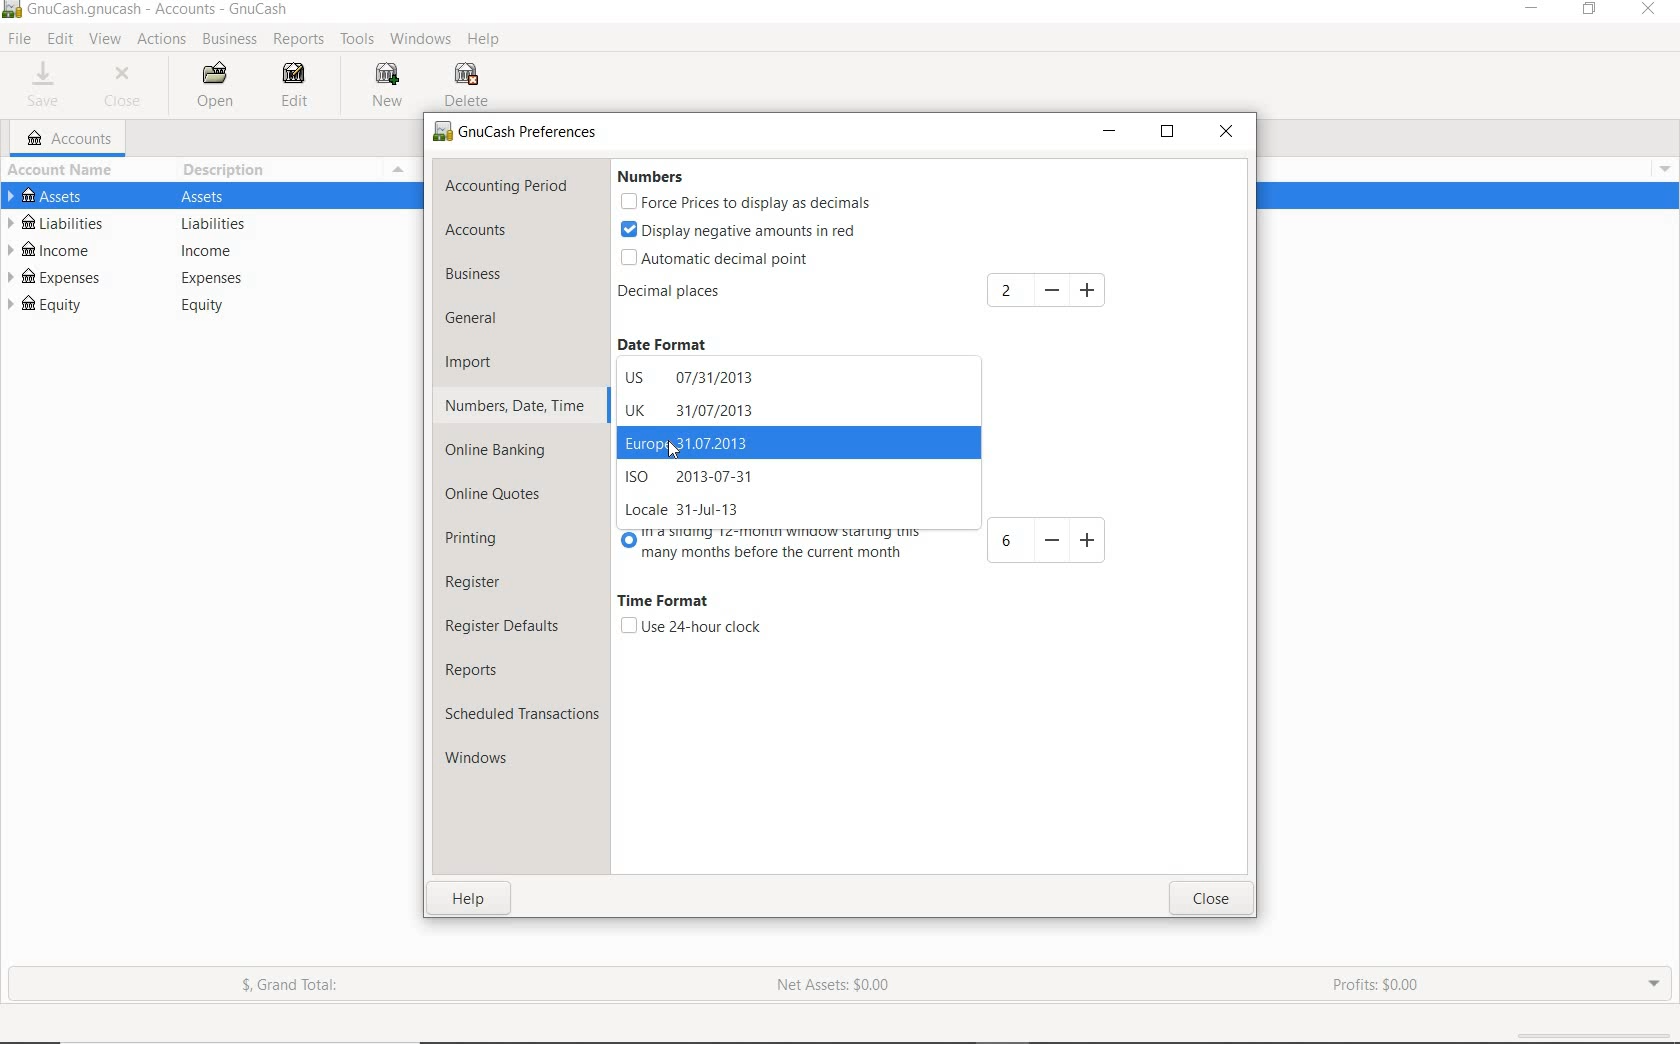  Describe the element at coordinates (690, 627) in the screenshot. I see `use 24-hour clock` at that location.